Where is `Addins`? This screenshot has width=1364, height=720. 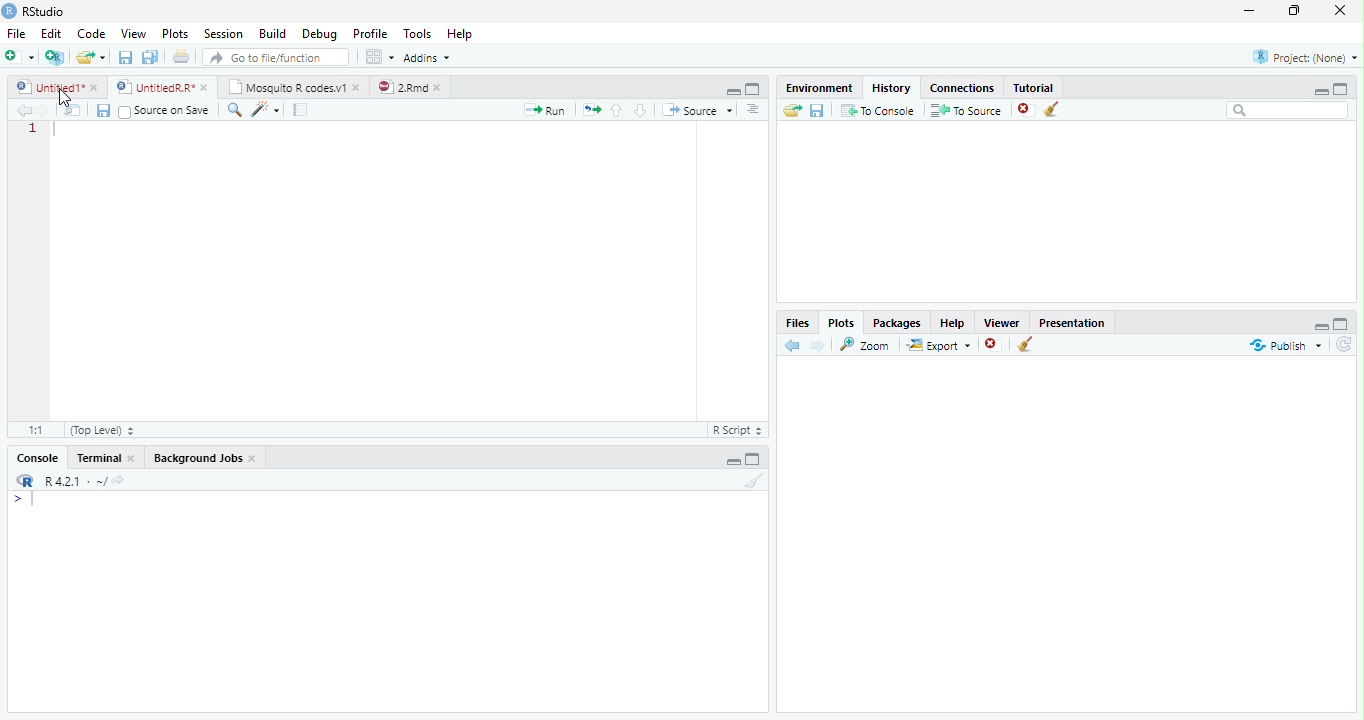
Addins is located at coordinates (428, 57).